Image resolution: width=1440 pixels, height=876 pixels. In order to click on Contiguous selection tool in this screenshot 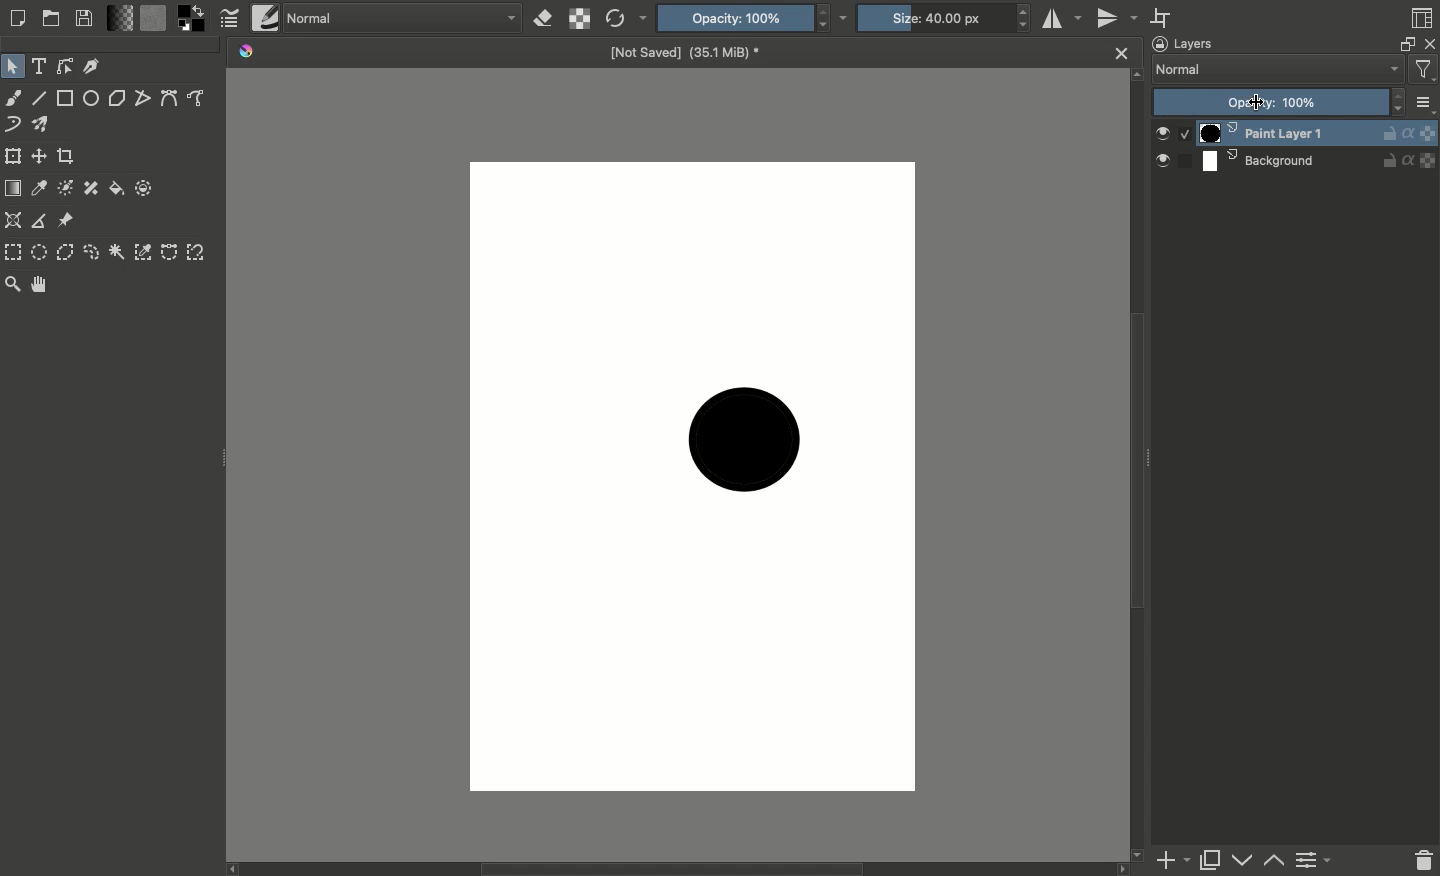, I will do `click(115, 252)`.